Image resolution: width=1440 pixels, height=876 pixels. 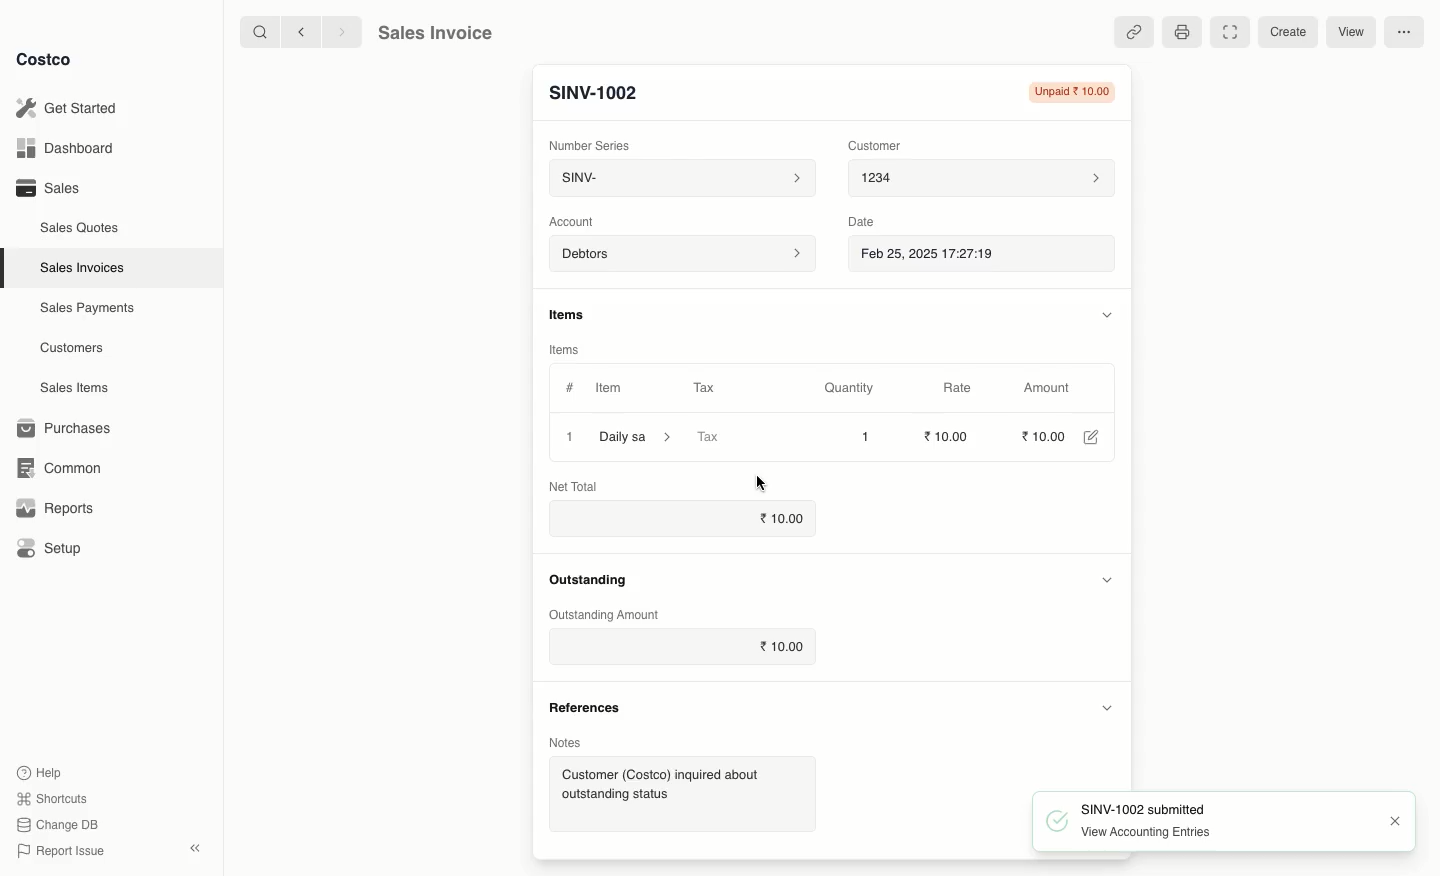 I want to click on Notes, so click(x=572, y=744).